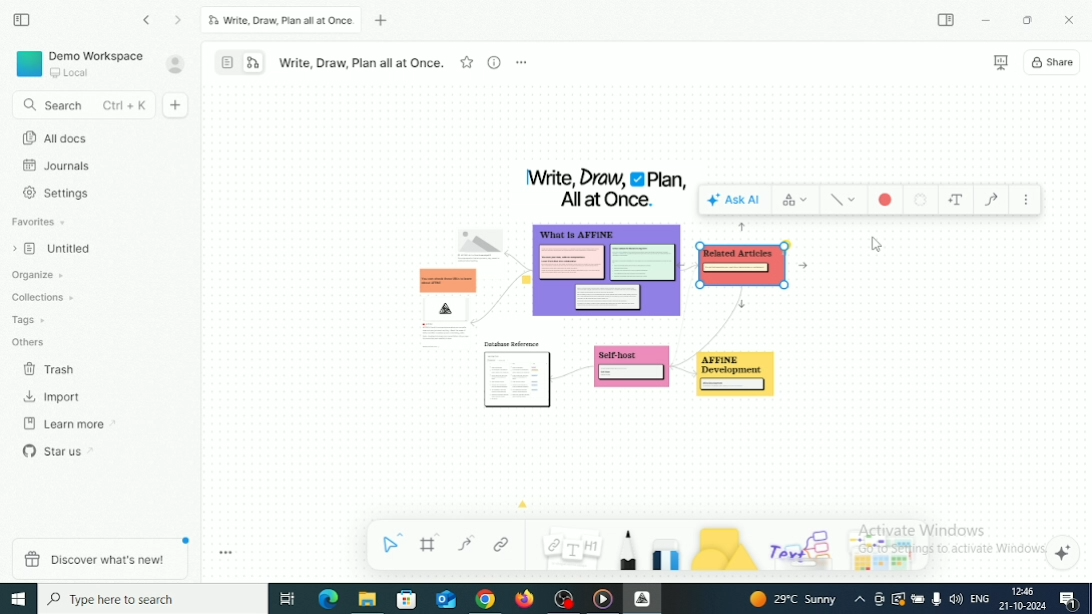  Describe the element at coordinates (409, 600) in the screenshot. I see `Microsoft store` at that location.